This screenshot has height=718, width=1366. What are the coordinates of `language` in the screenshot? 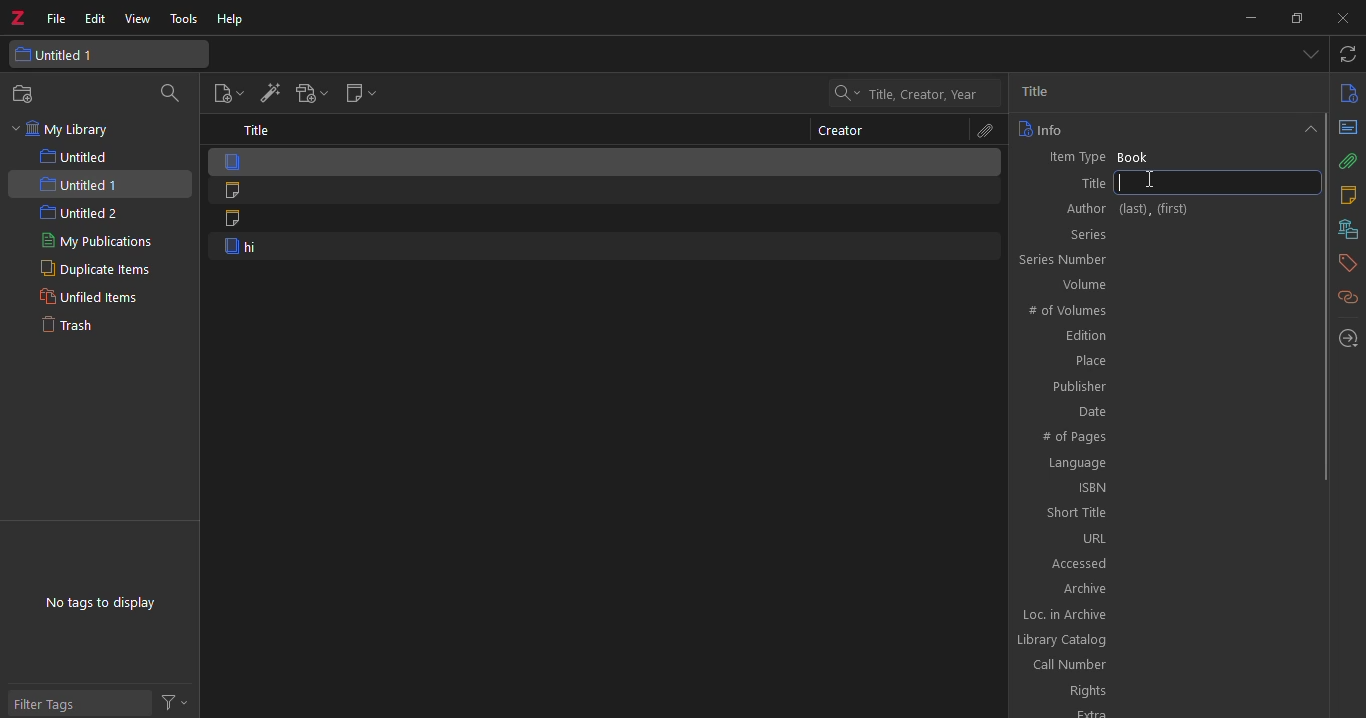 It's located at (1164, 463).